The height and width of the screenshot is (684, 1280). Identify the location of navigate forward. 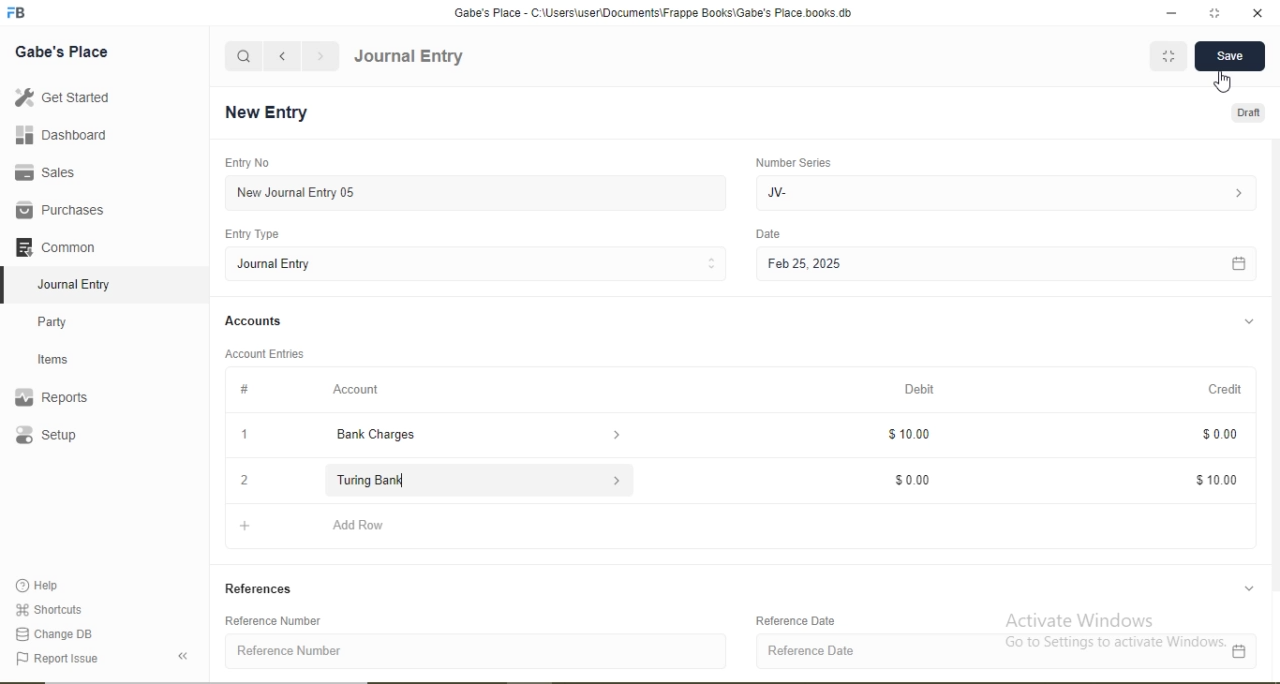
(322, 56).